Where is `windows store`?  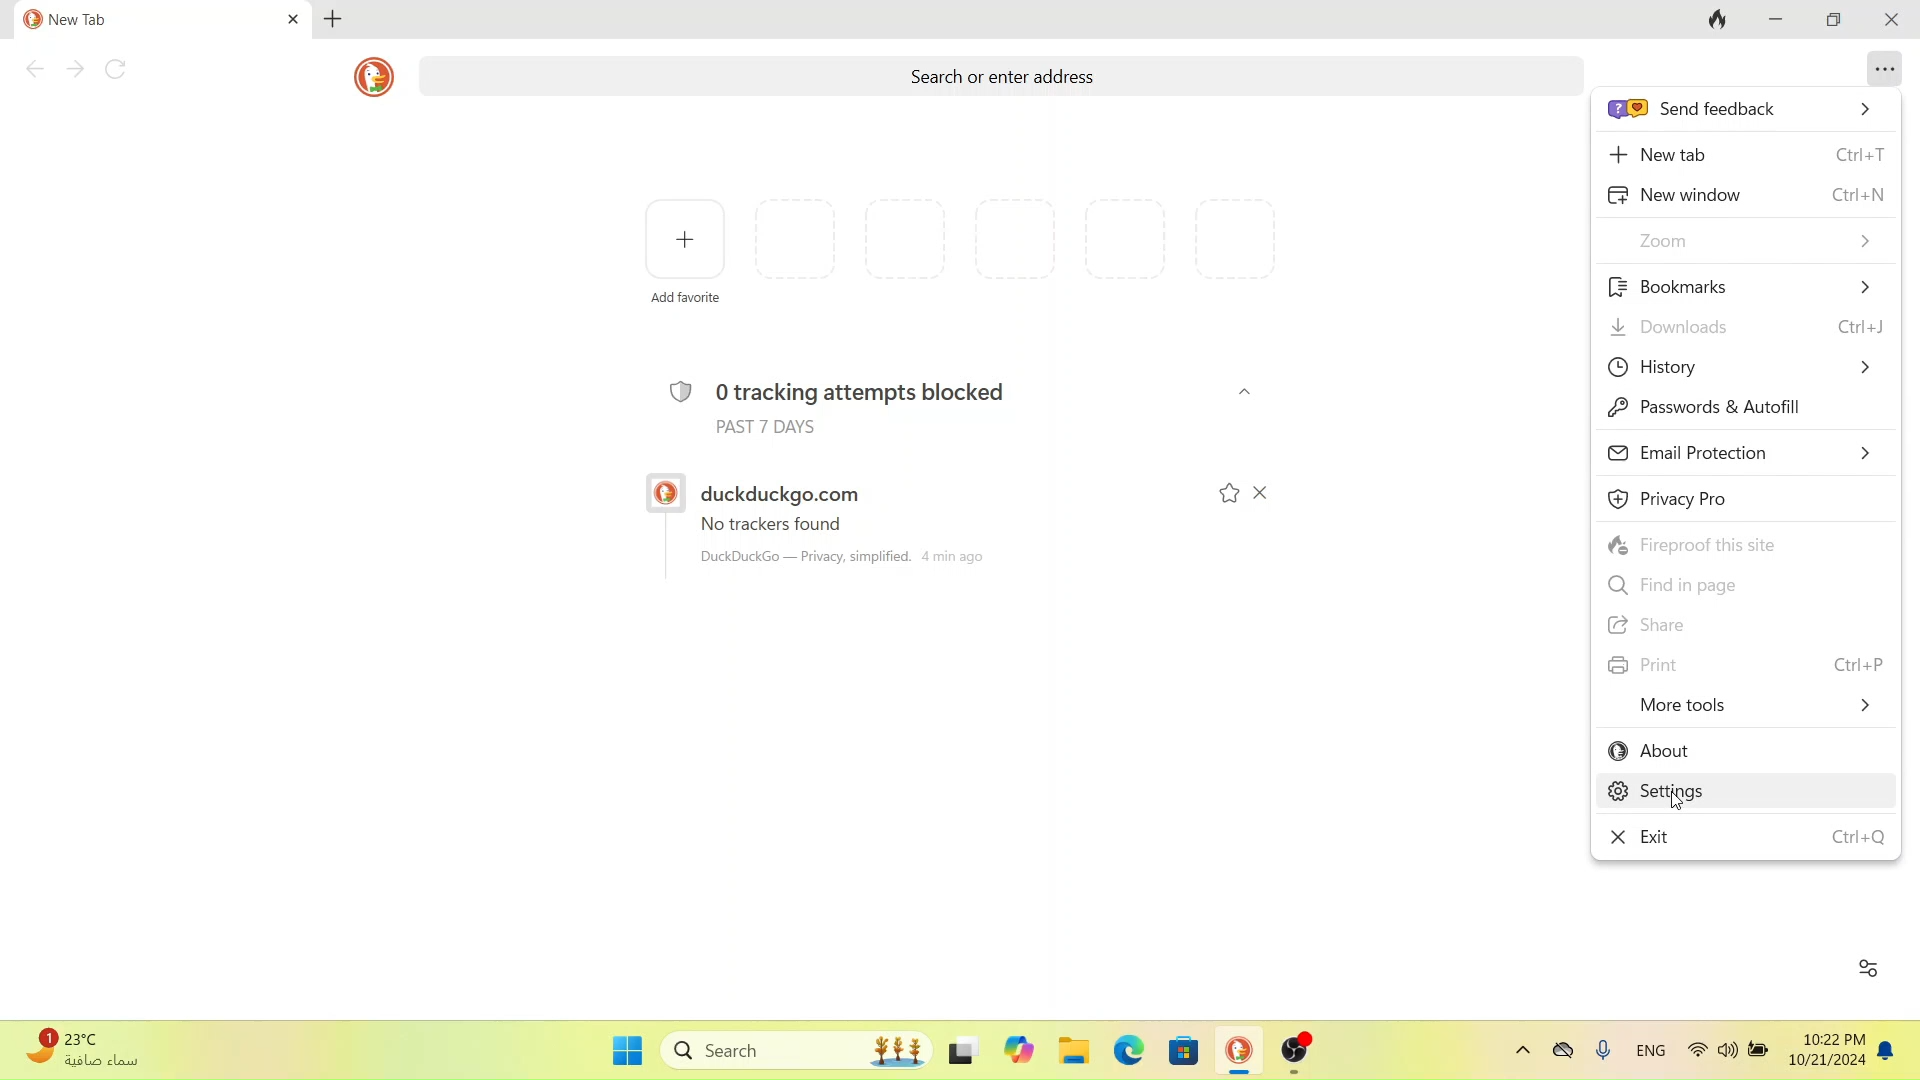
windows store is located at coordinates (1183, 1055).